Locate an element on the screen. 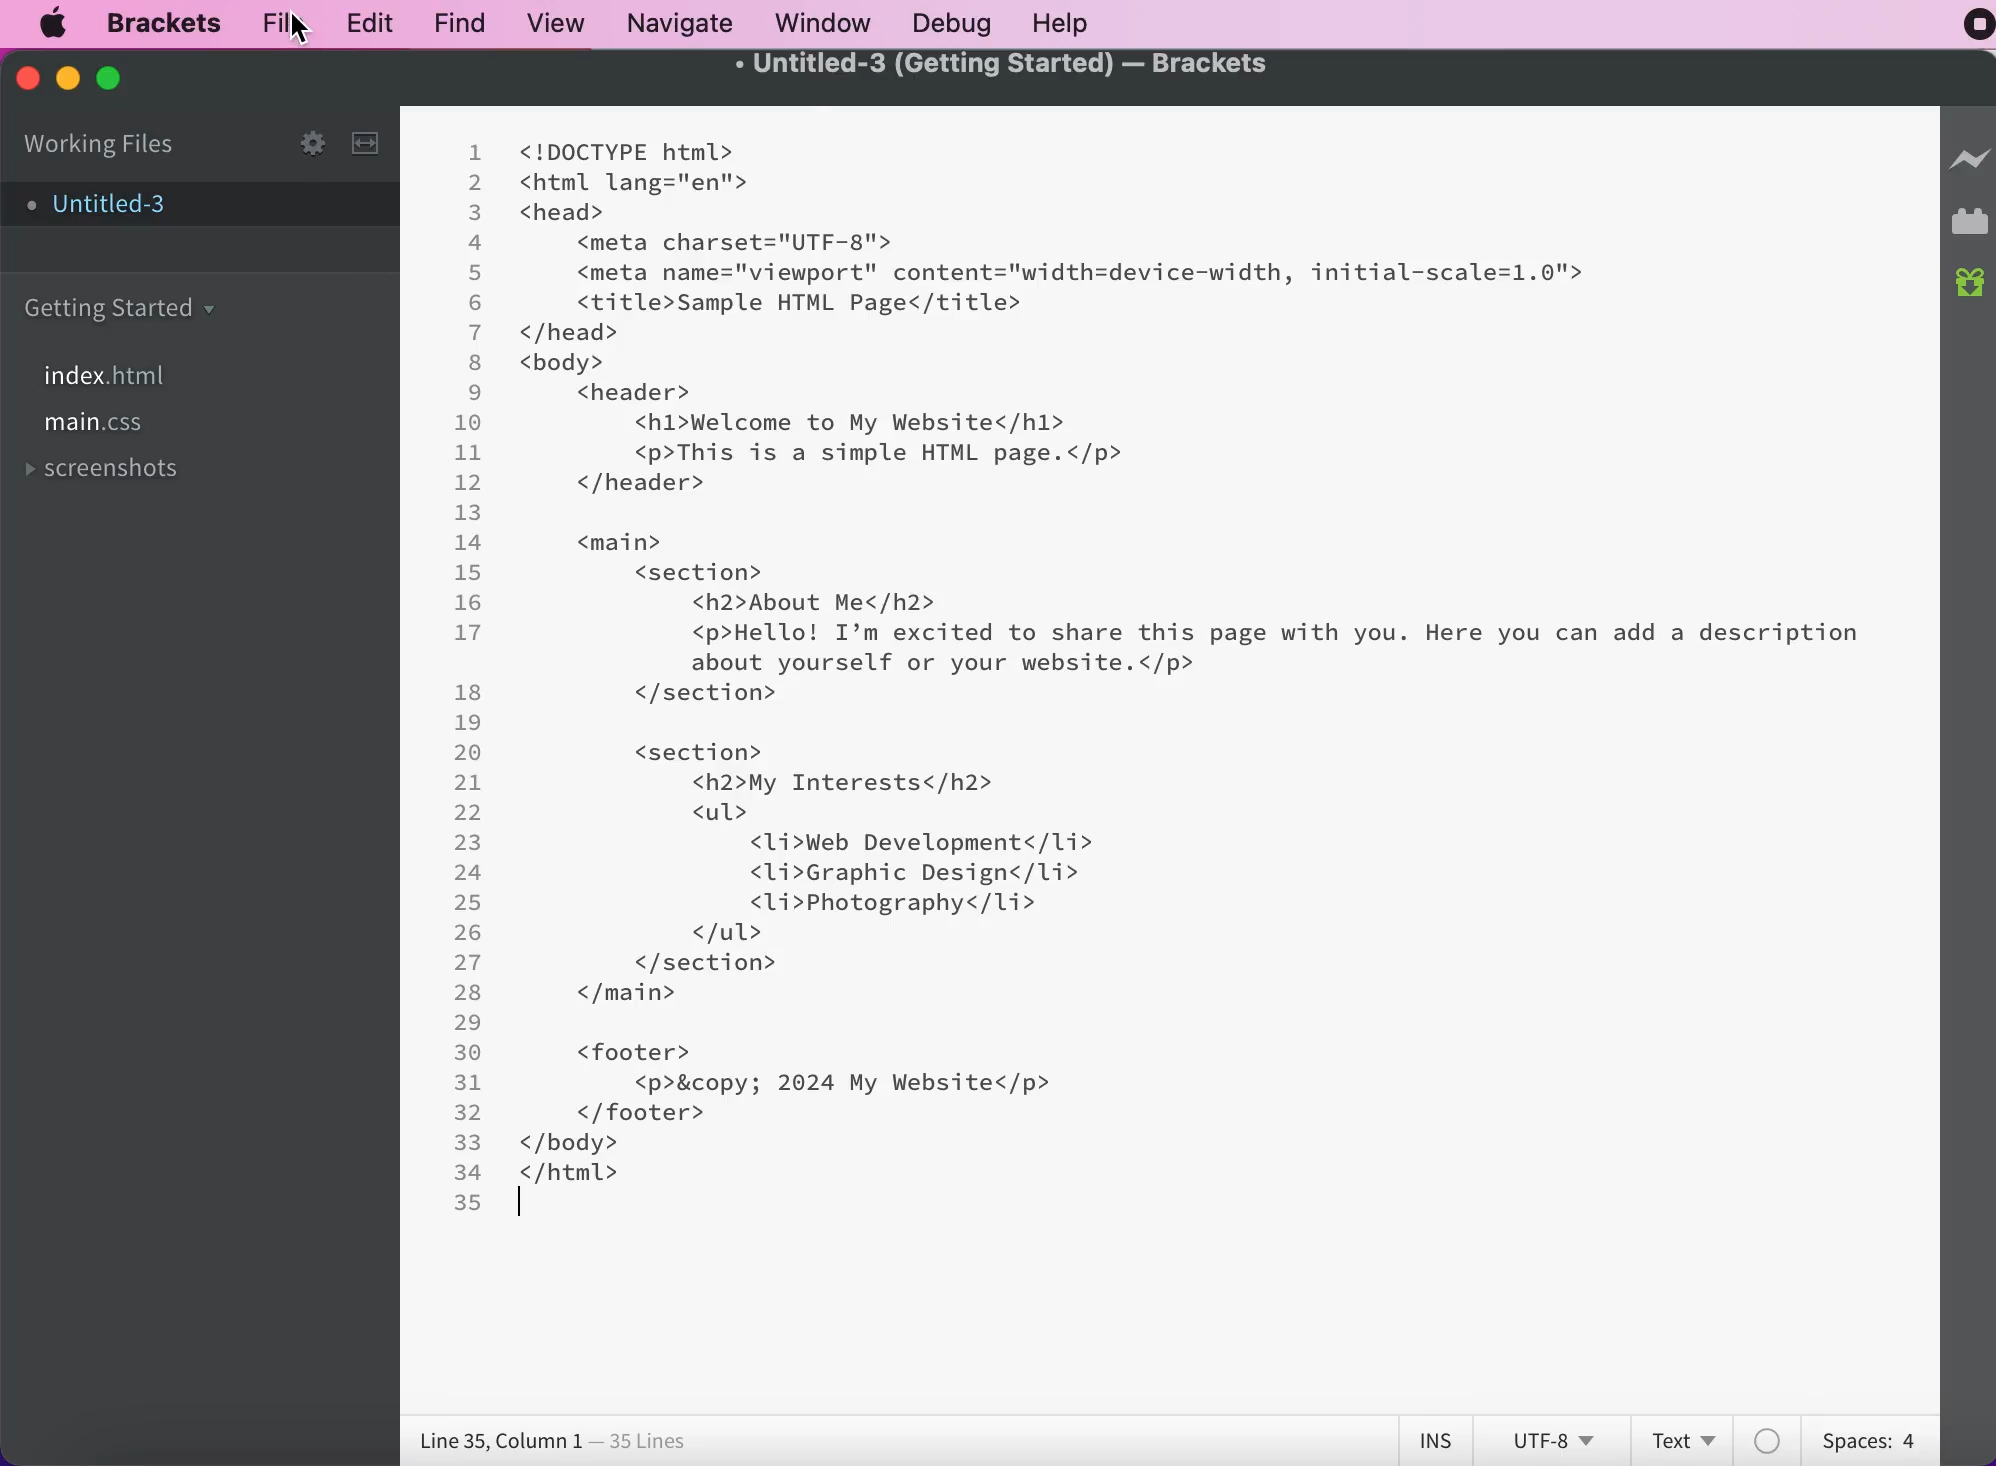 The image size is (1996, 1466). ins is located at coordinates (1441, 1439).